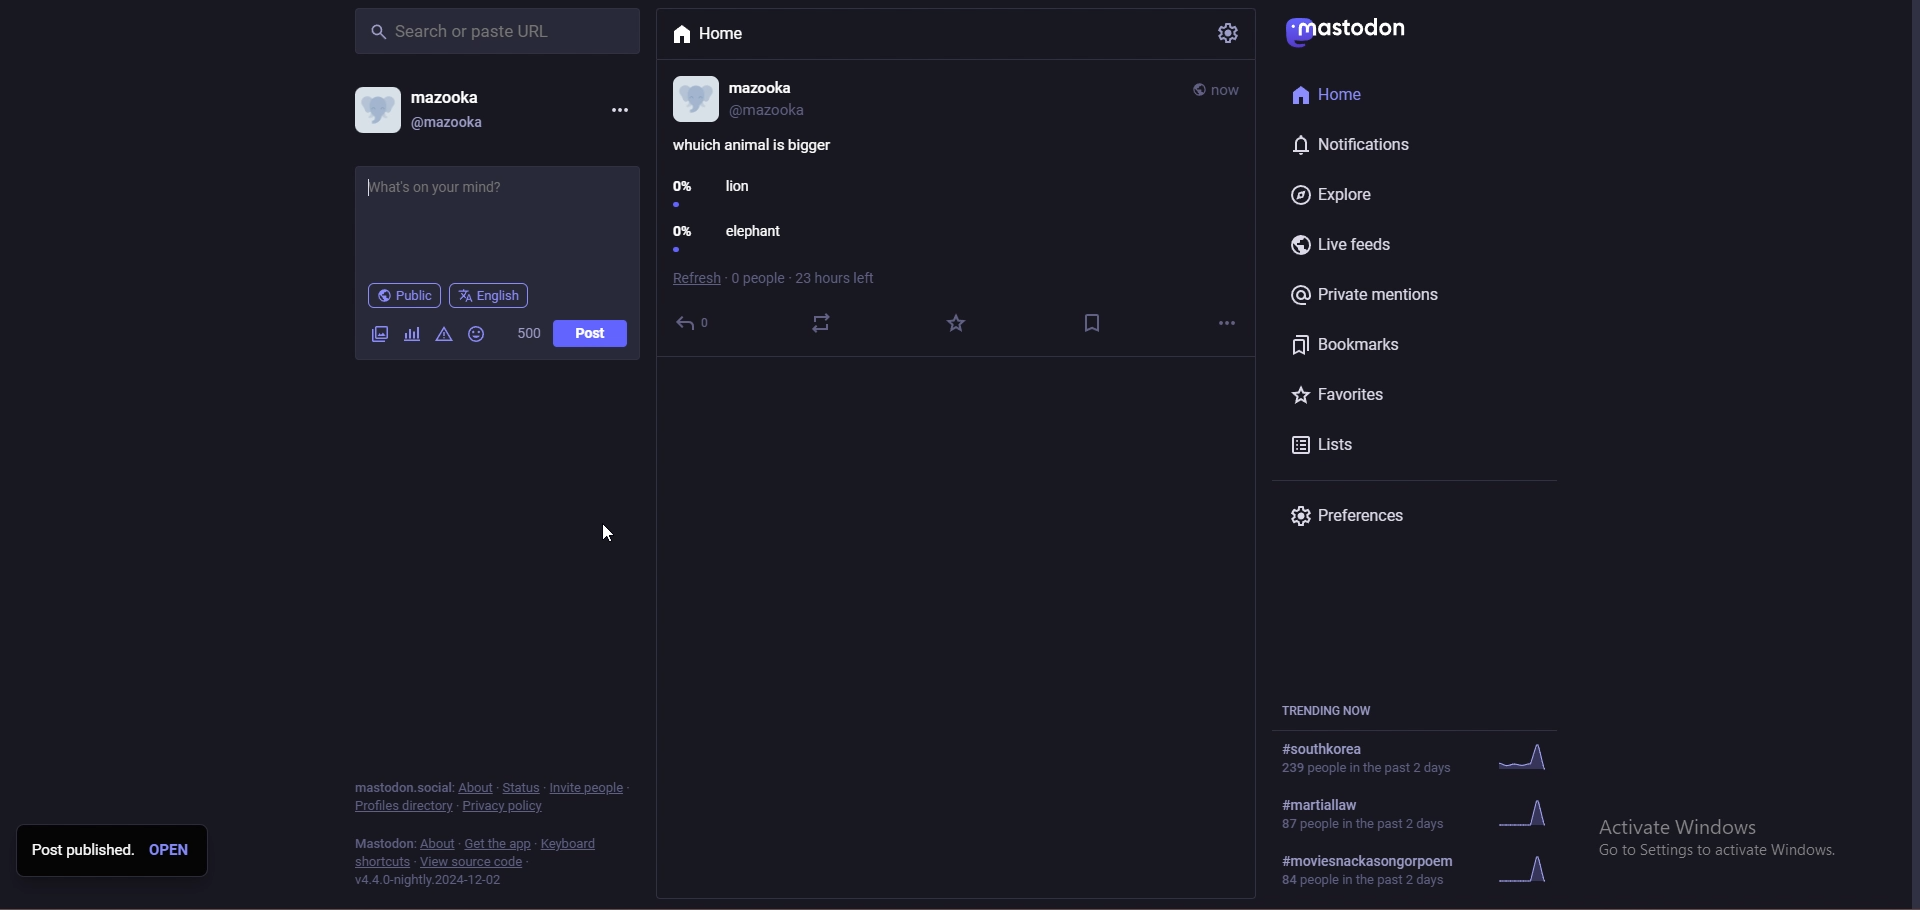 This screenshot has width=1920, height=910. Describe the element at coordinates (766, 87) in the screenshot. I see `mazooka` at that location.